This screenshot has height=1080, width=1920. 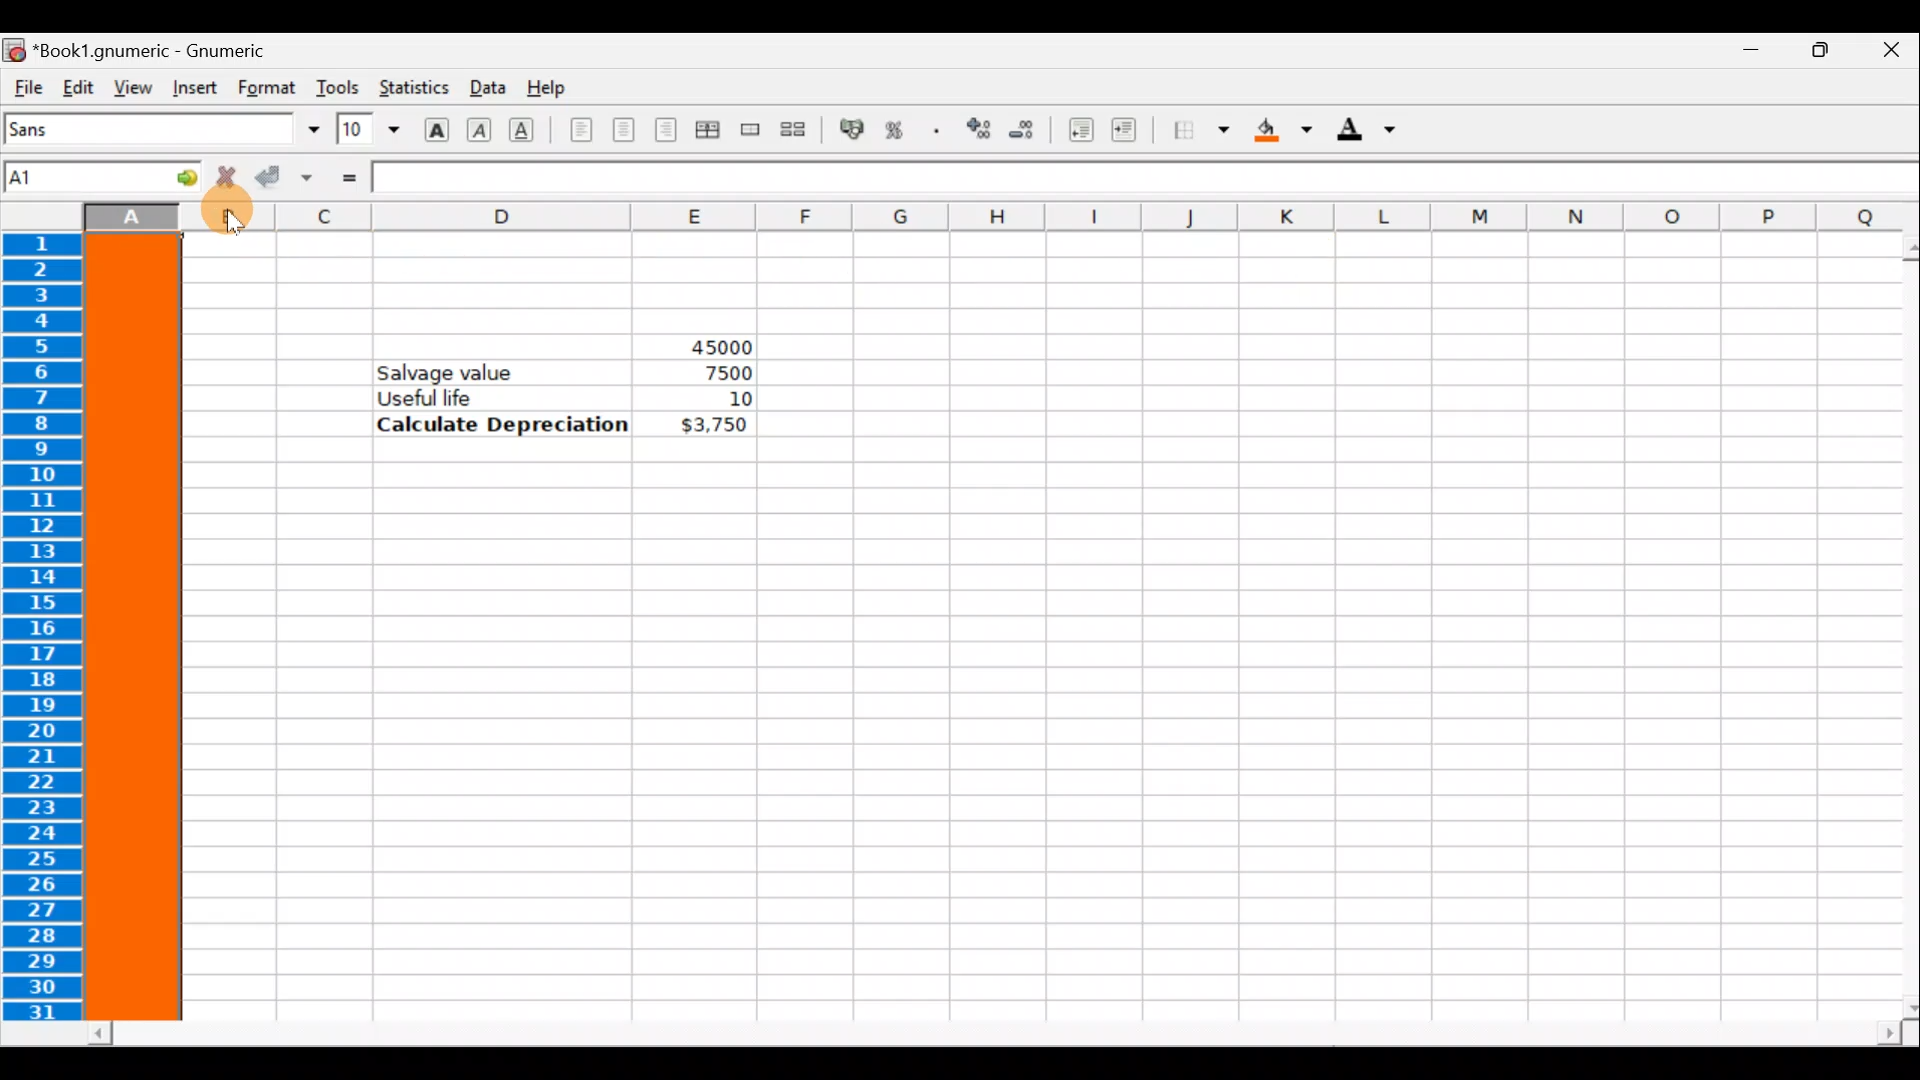 What do you see at coordinates (530, 130) in the screenshot?
I see `Underline` at bounding box center [530, 130].